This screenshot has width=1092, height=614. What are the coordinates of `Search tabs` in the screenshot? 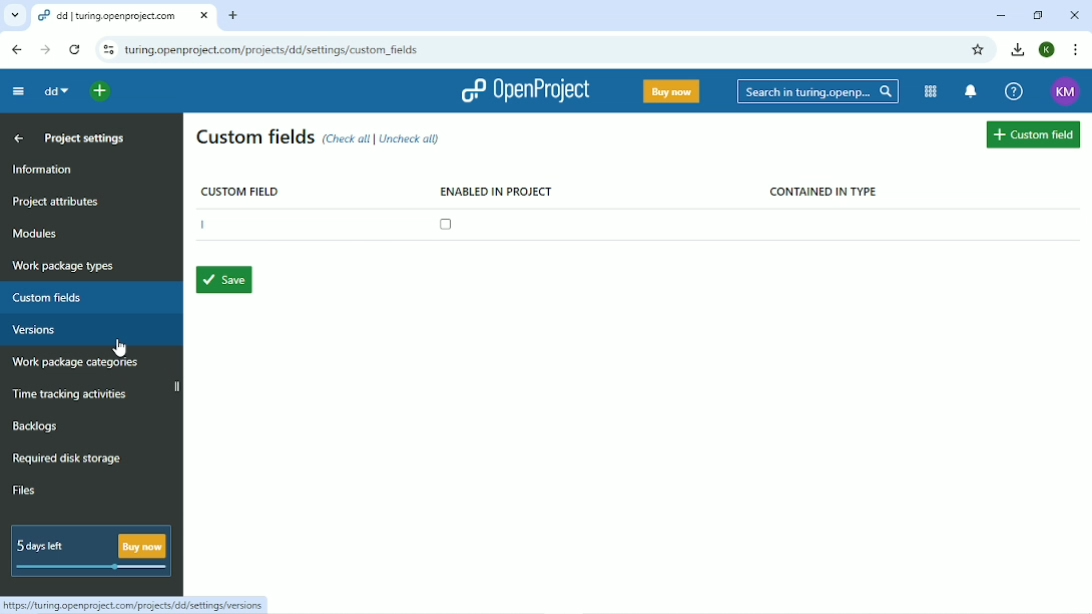 It's located at (14, 14).